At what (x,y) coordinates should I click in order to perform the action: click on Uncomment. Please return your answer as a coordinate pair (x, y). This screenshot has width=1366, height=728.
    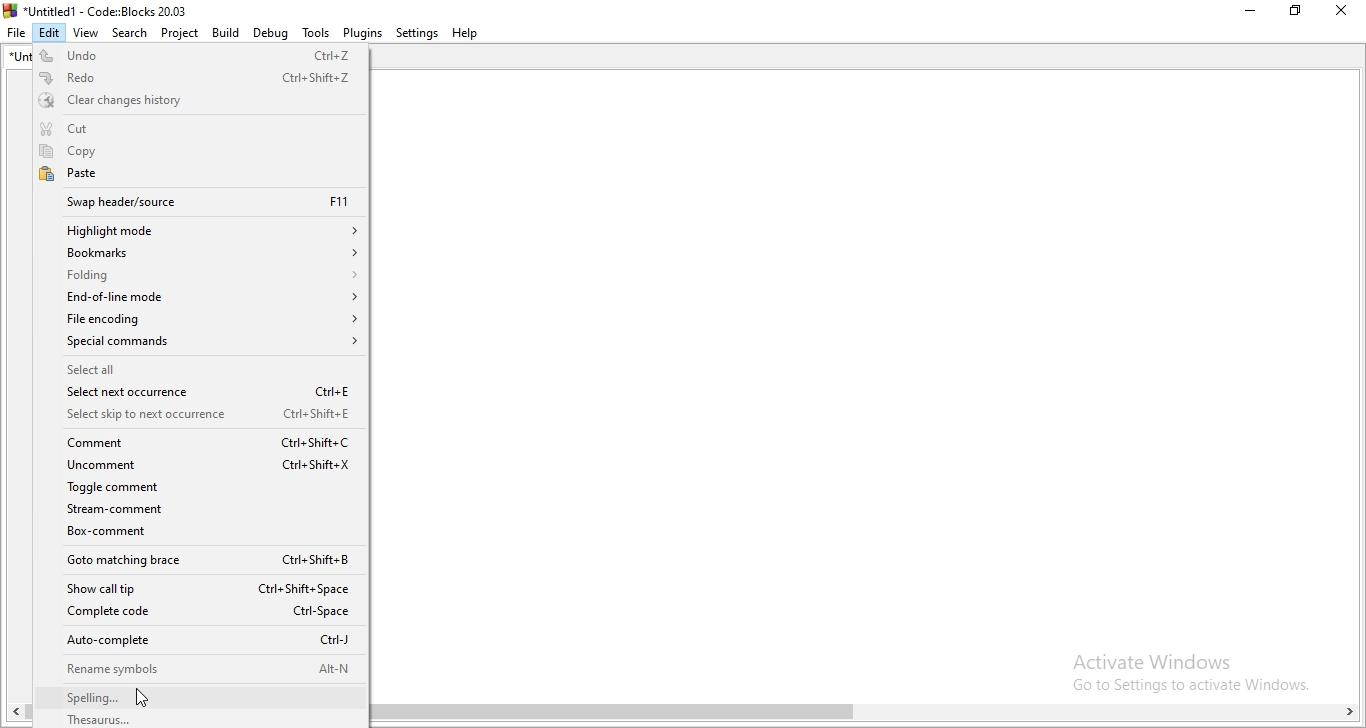
    Looking at the image, I should click on (202, 466).